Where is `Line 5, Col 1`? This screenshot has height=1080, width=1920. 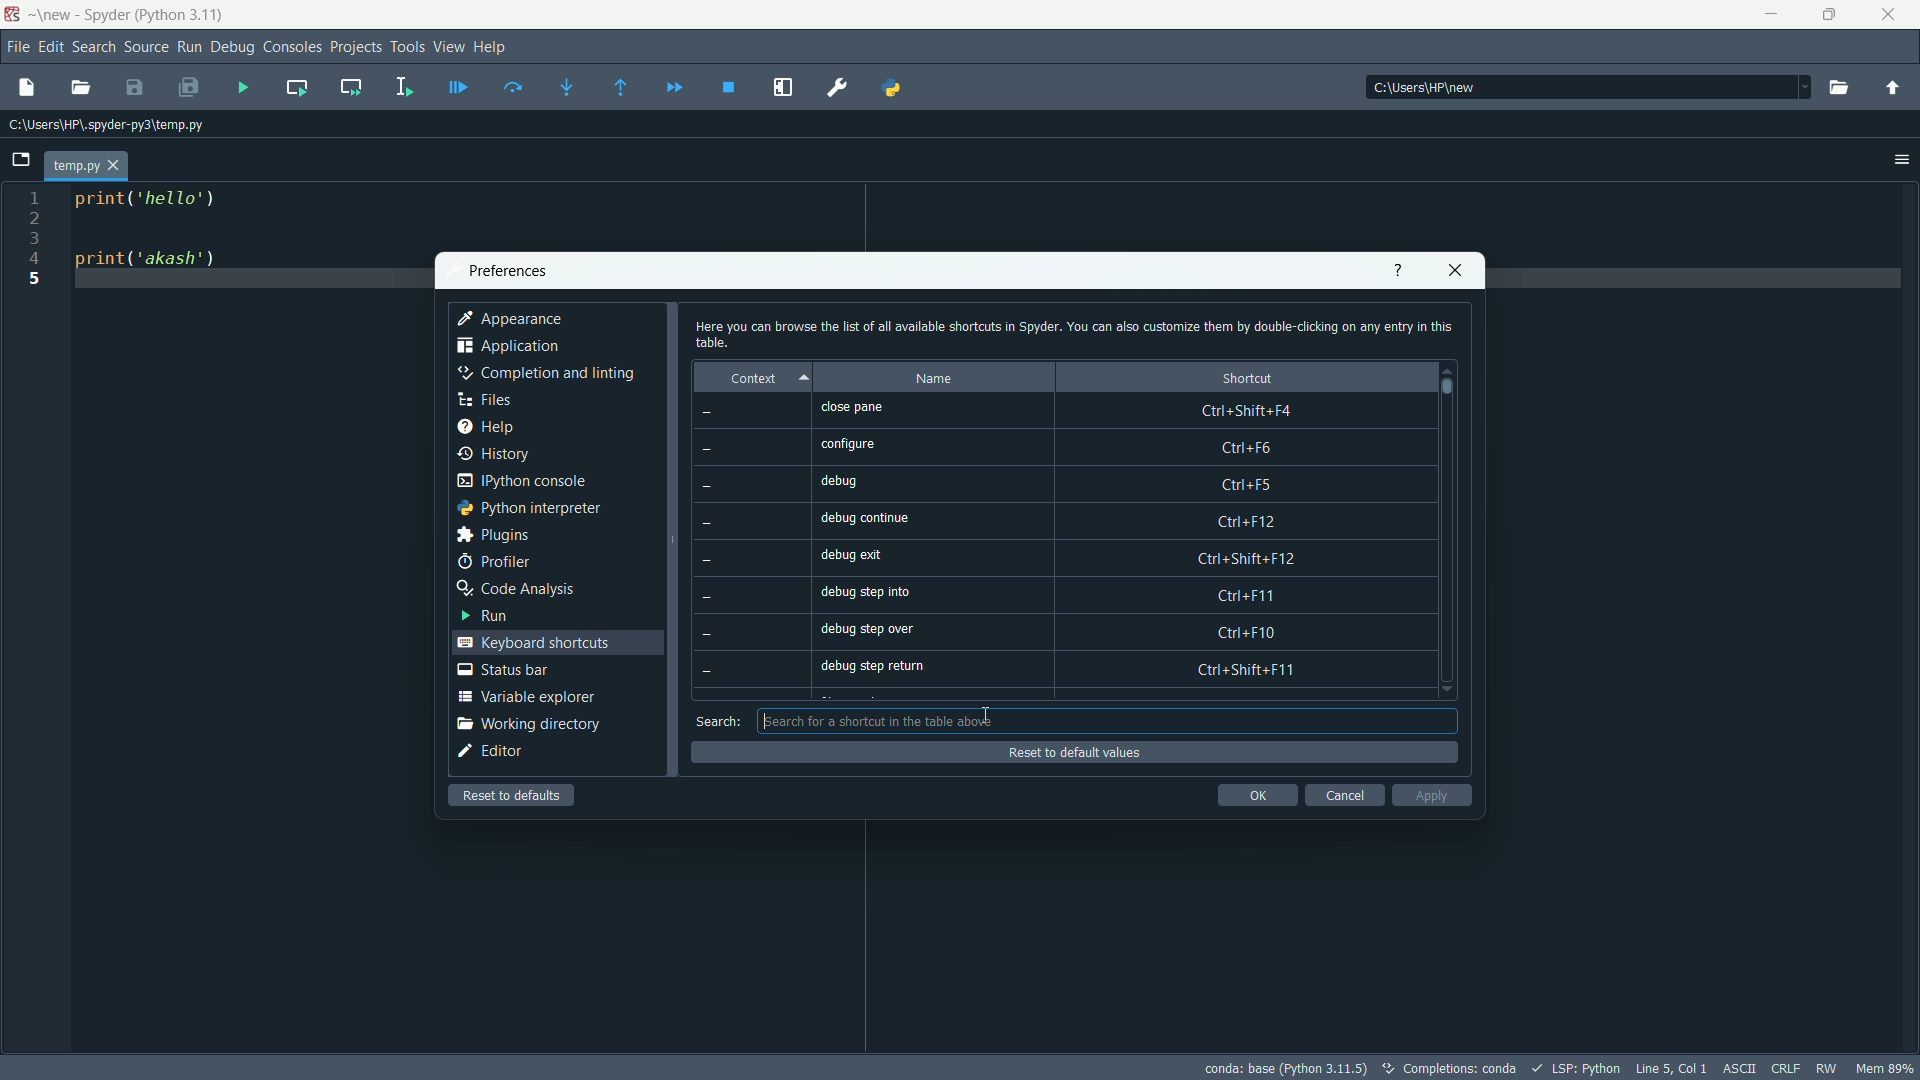 Line 5, Col 1 is located at coordinates (1670, 1065).